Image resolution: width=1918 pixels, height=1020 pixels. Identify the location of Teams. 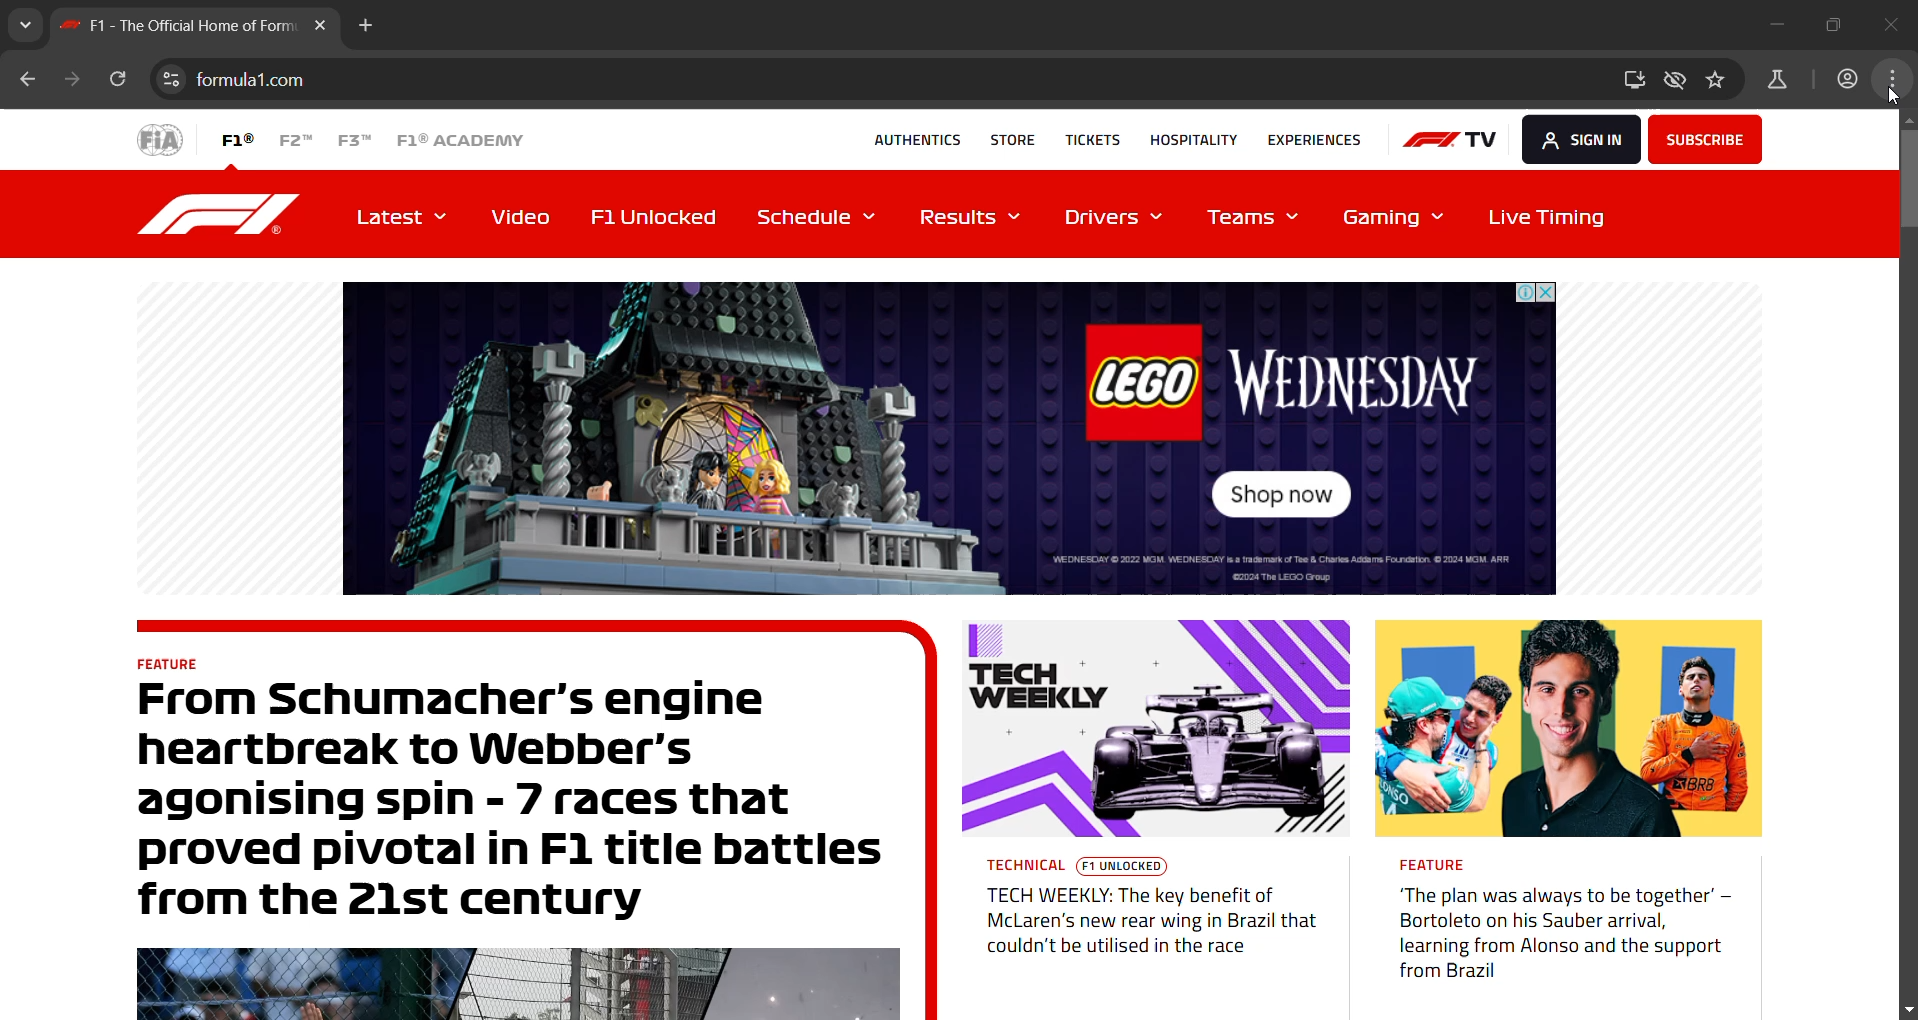
(1254, 217).